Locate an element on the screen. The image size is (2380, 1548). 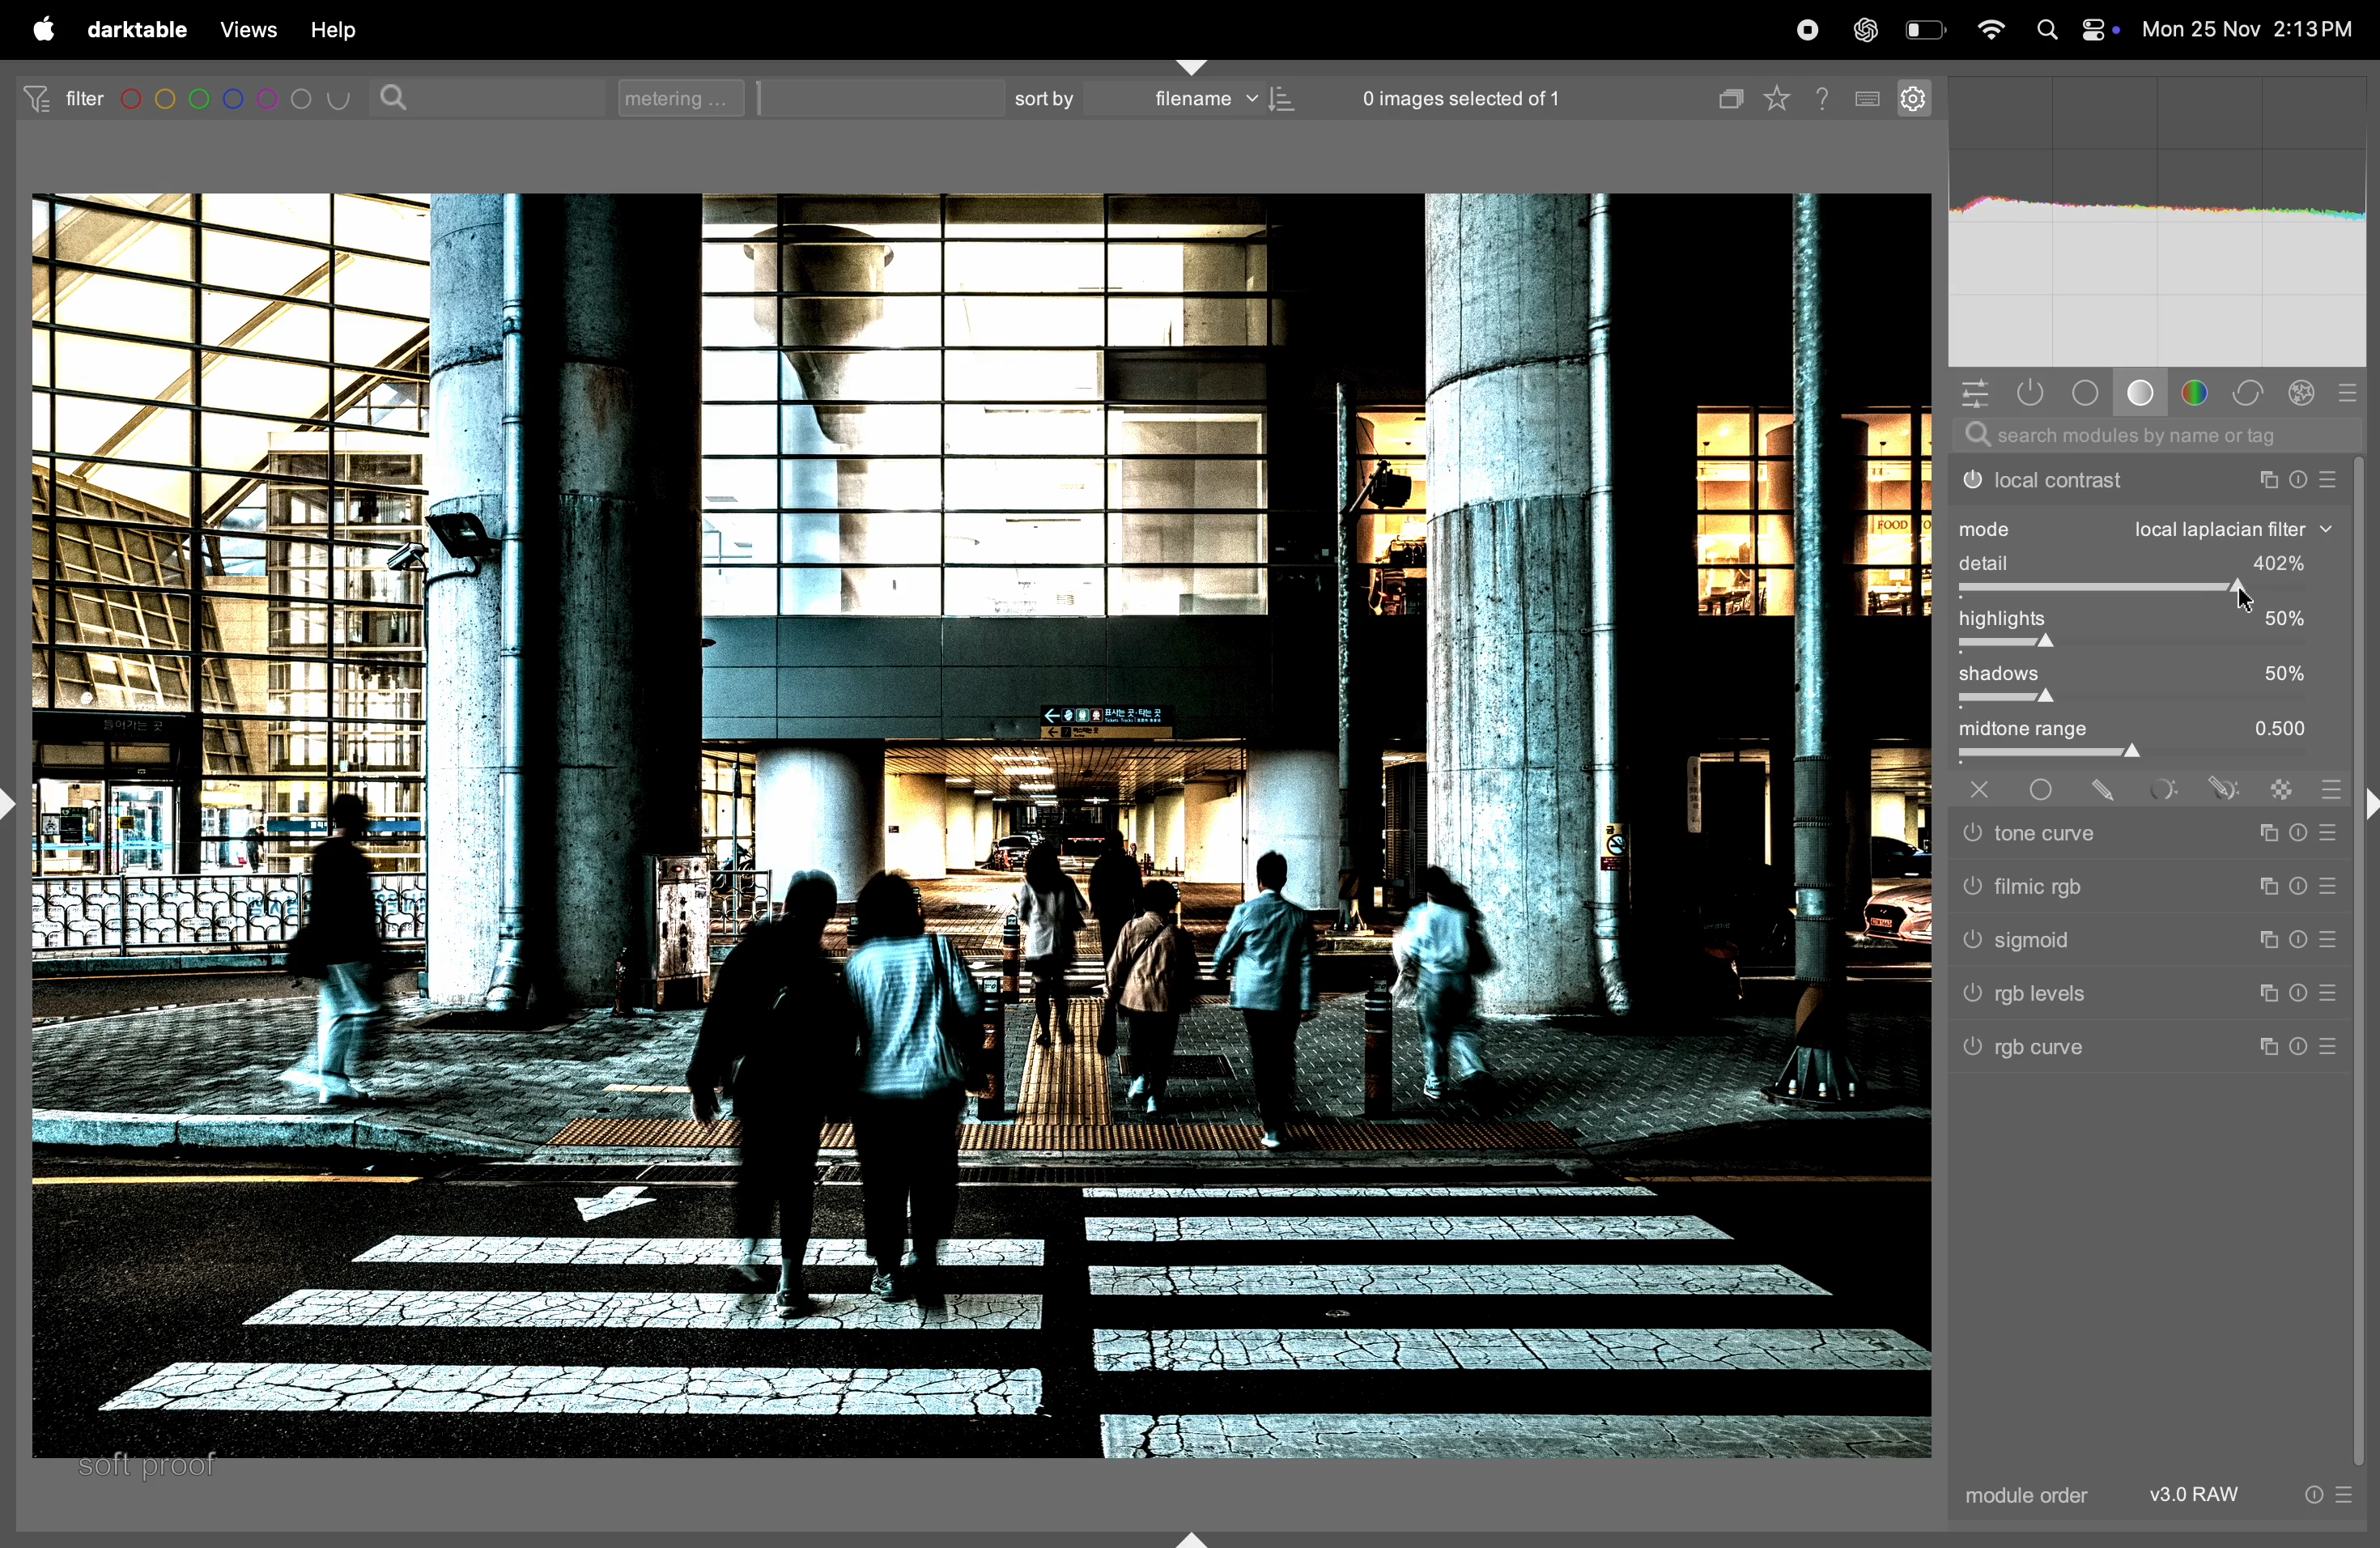
base is located at coordinates (2140, 393).